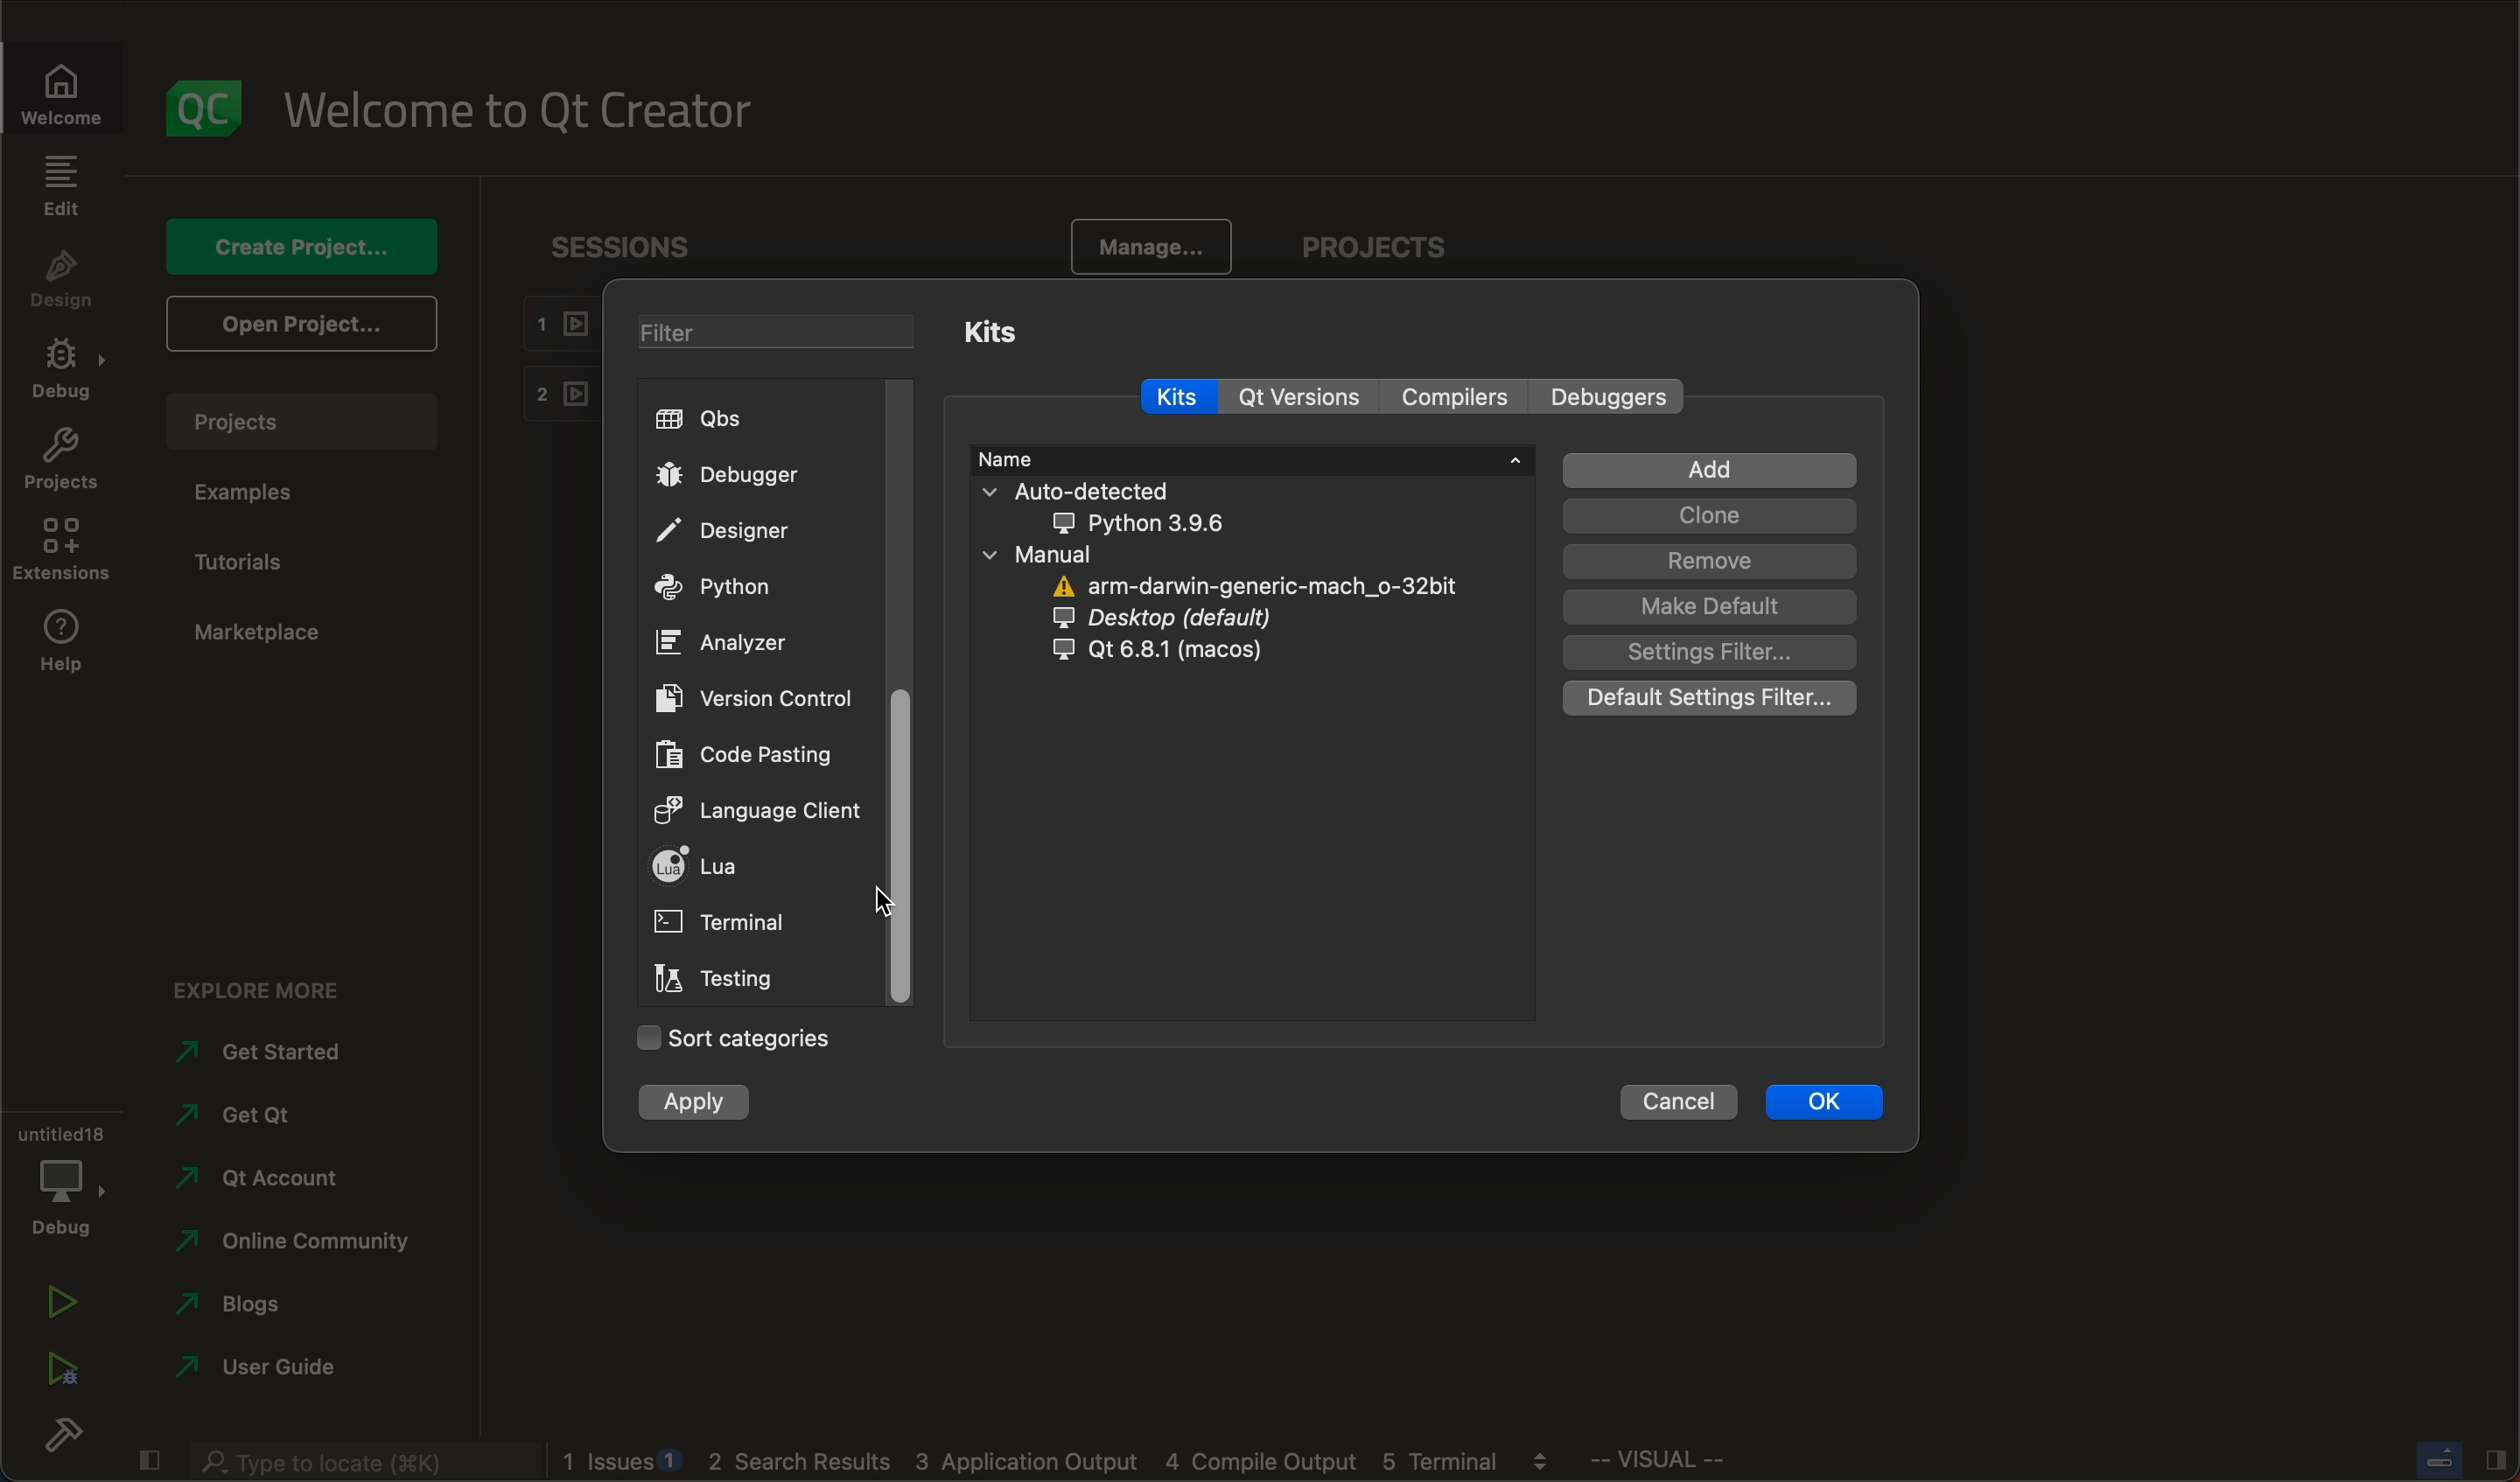 The width and height of the screenshot is (2520, 1482). What do you see at coordinates (64, 550) in the screenshot?
I see `extensions` at bounding box center [64, 550].